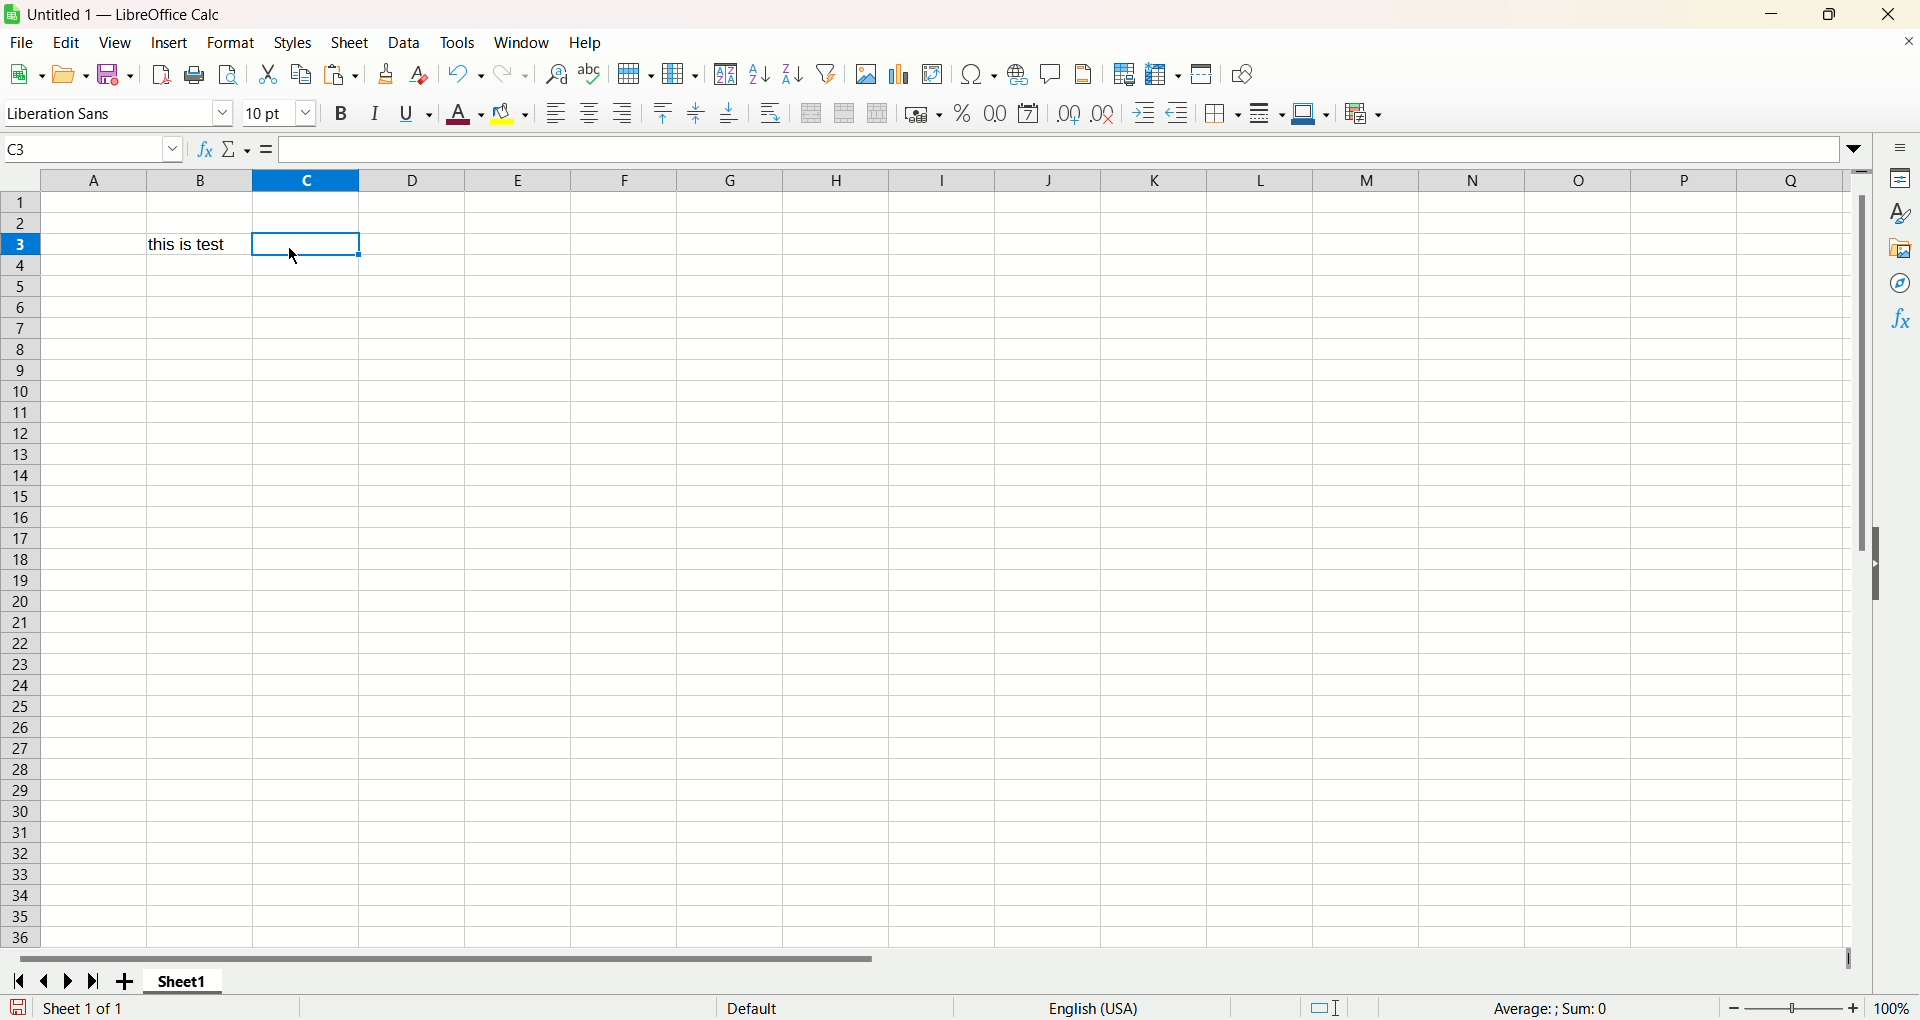  What do you see at coordinates (24, 43) in the screenshot?
I see `file` at bounding box center [24, 43].